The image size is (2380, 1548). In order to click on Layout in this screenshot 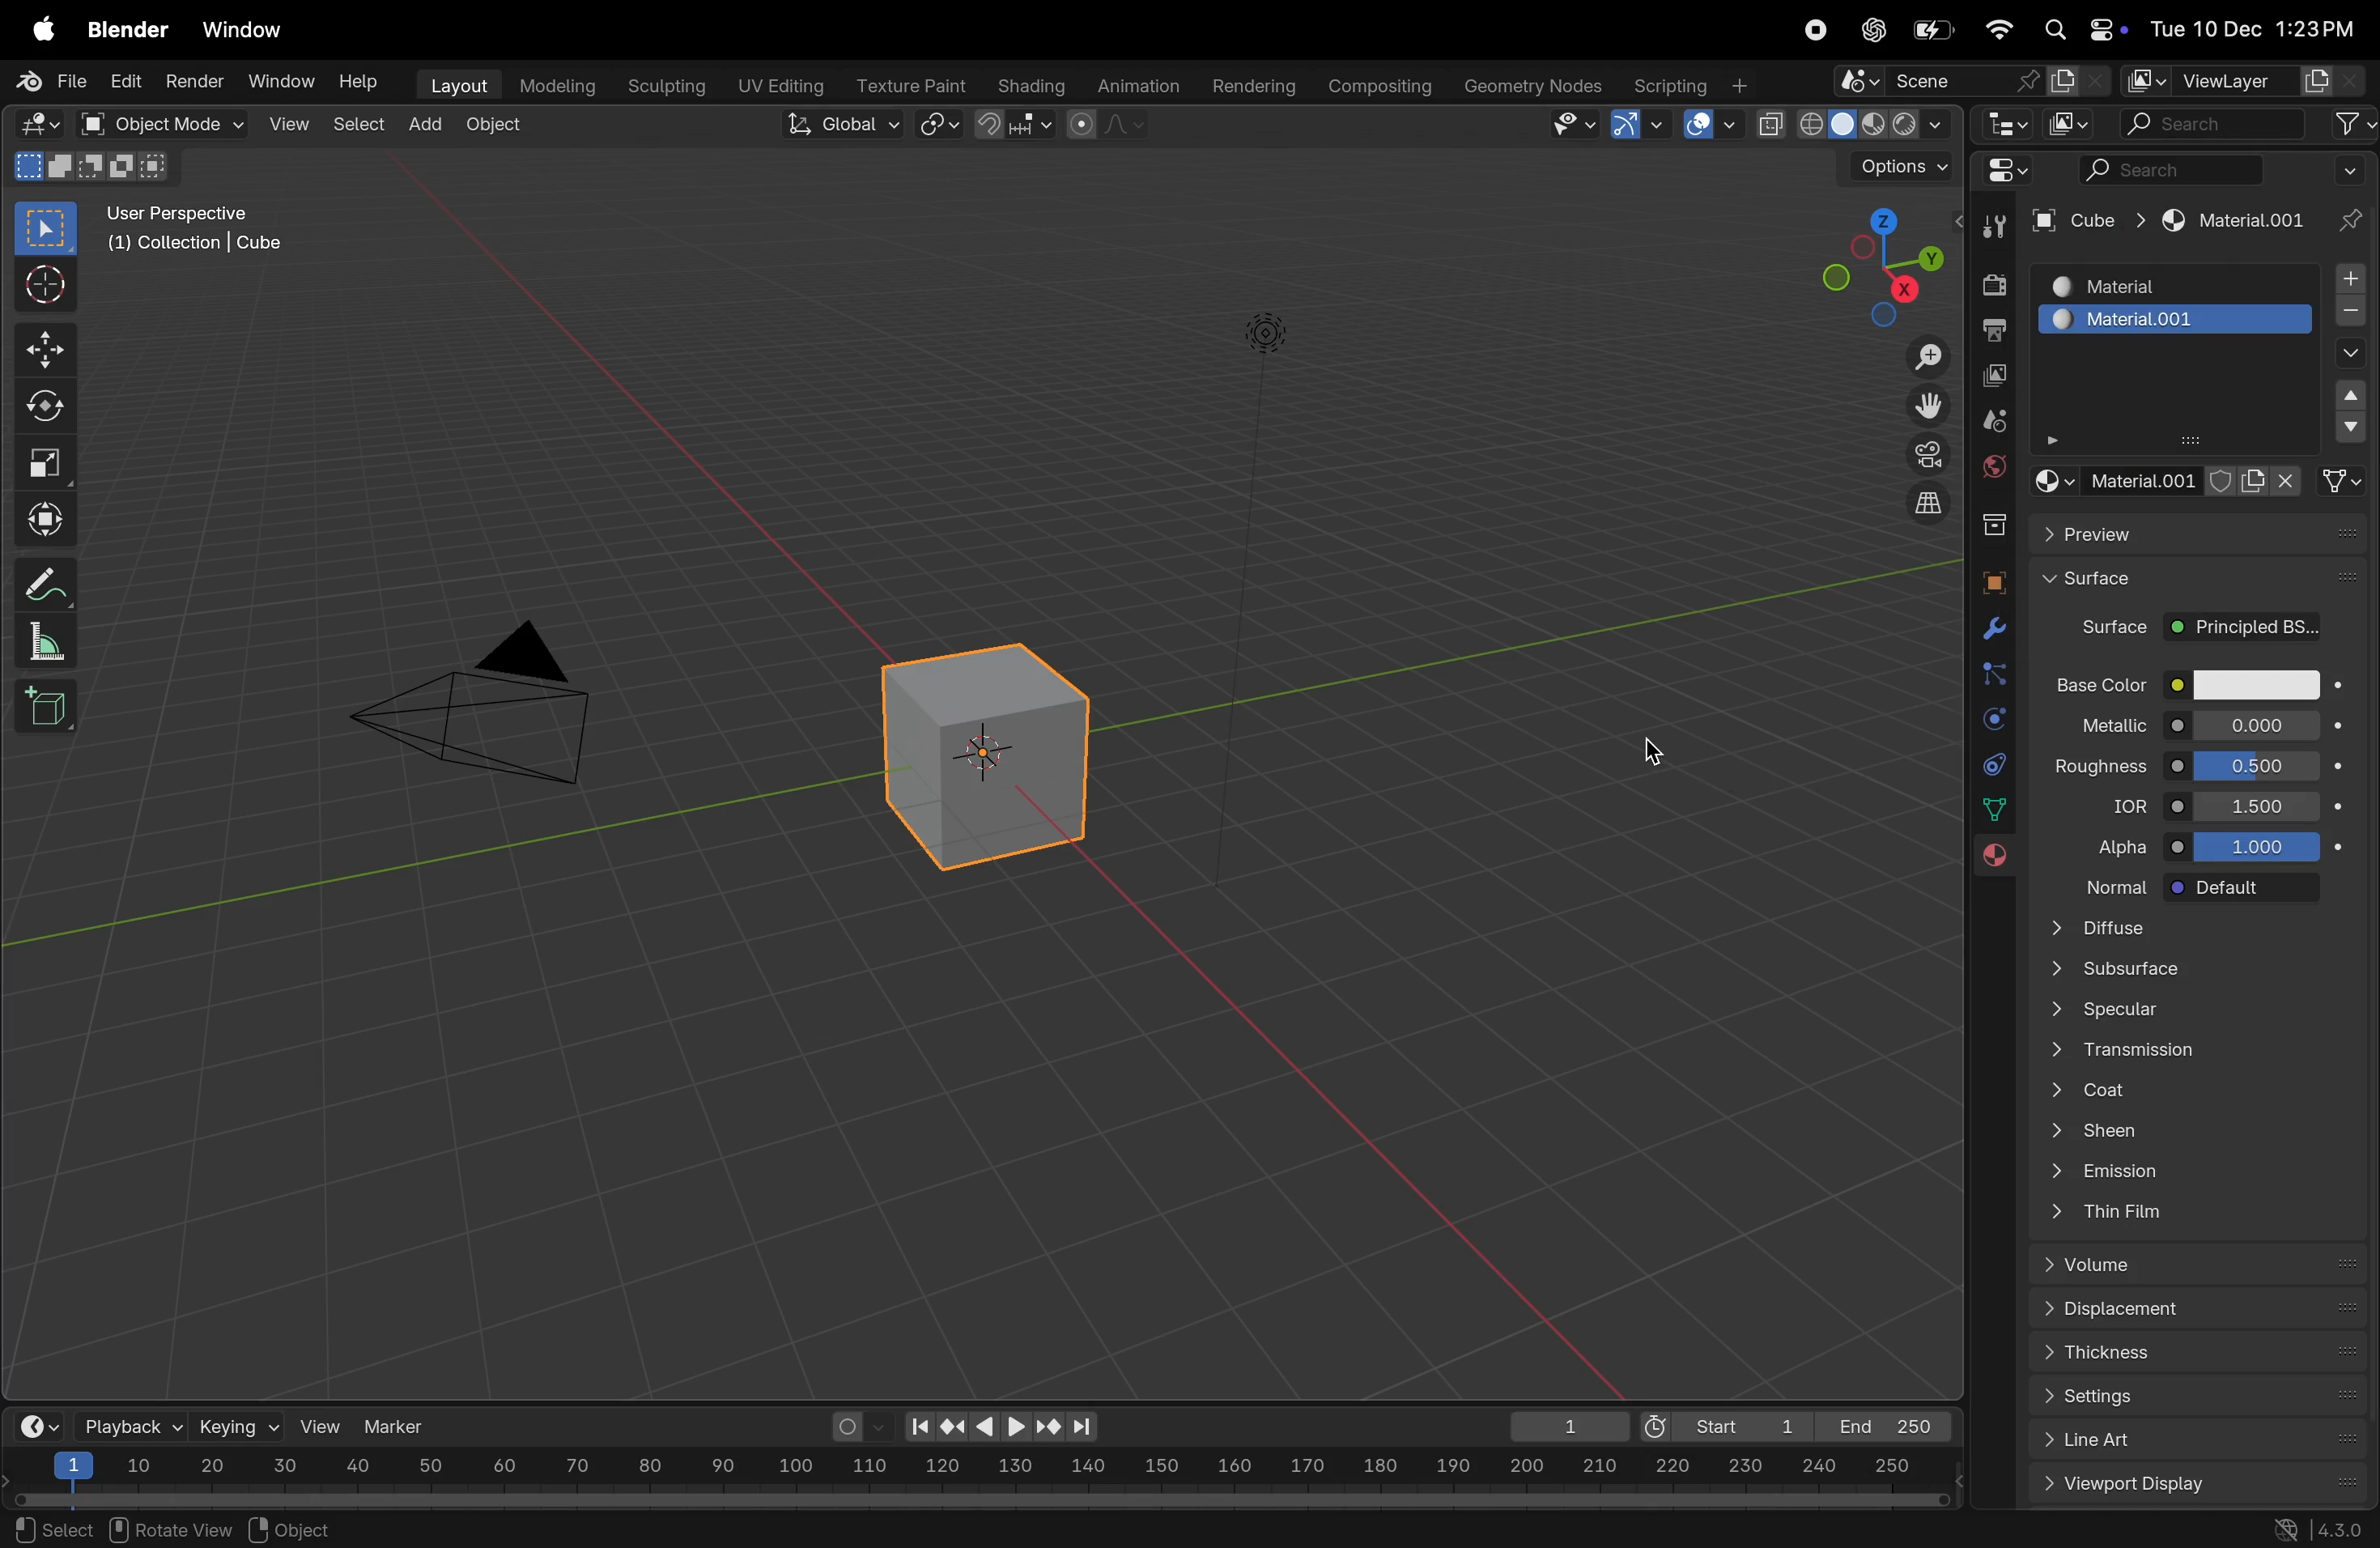, I will do `click(454, 83)`.